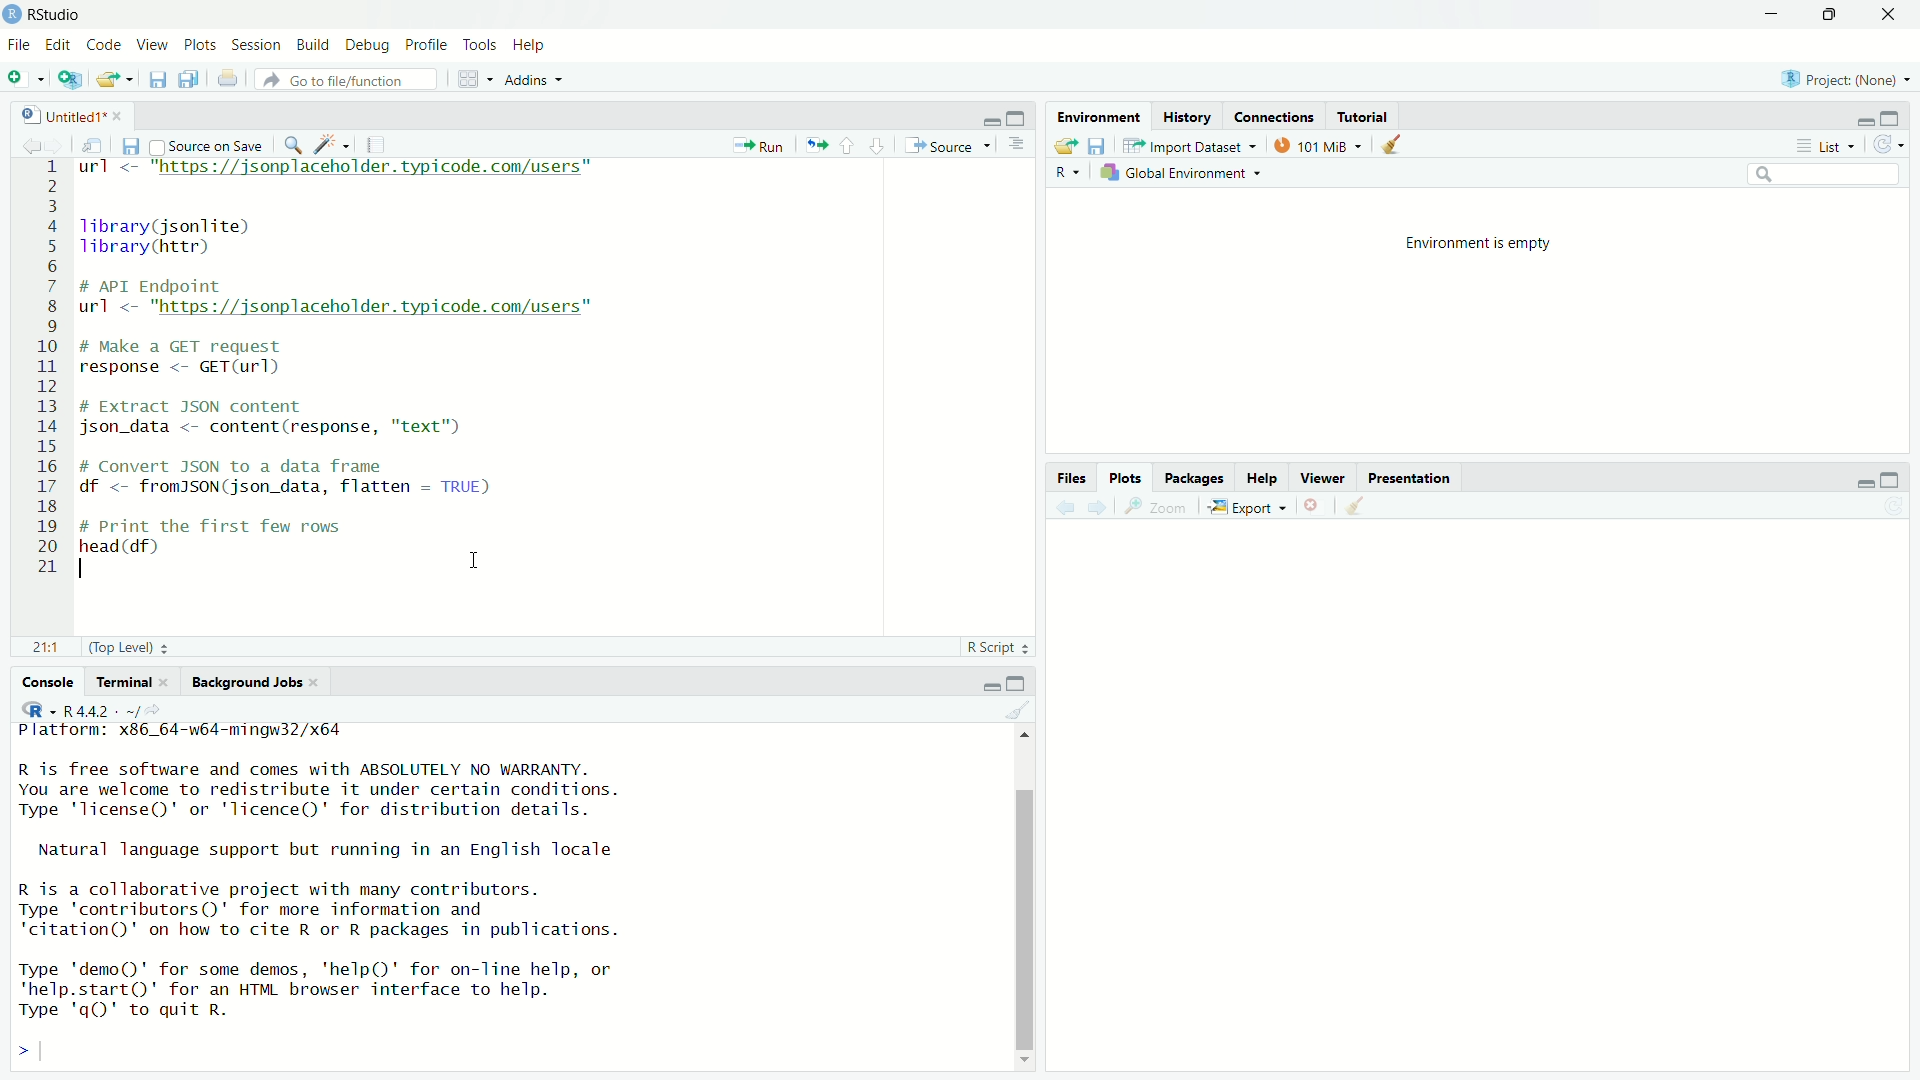 The width and height of the screenshot is (1920, 1080). Describe the element at coordinates (1320, 147) in the screenshot. I see `101 MiB` at that location.